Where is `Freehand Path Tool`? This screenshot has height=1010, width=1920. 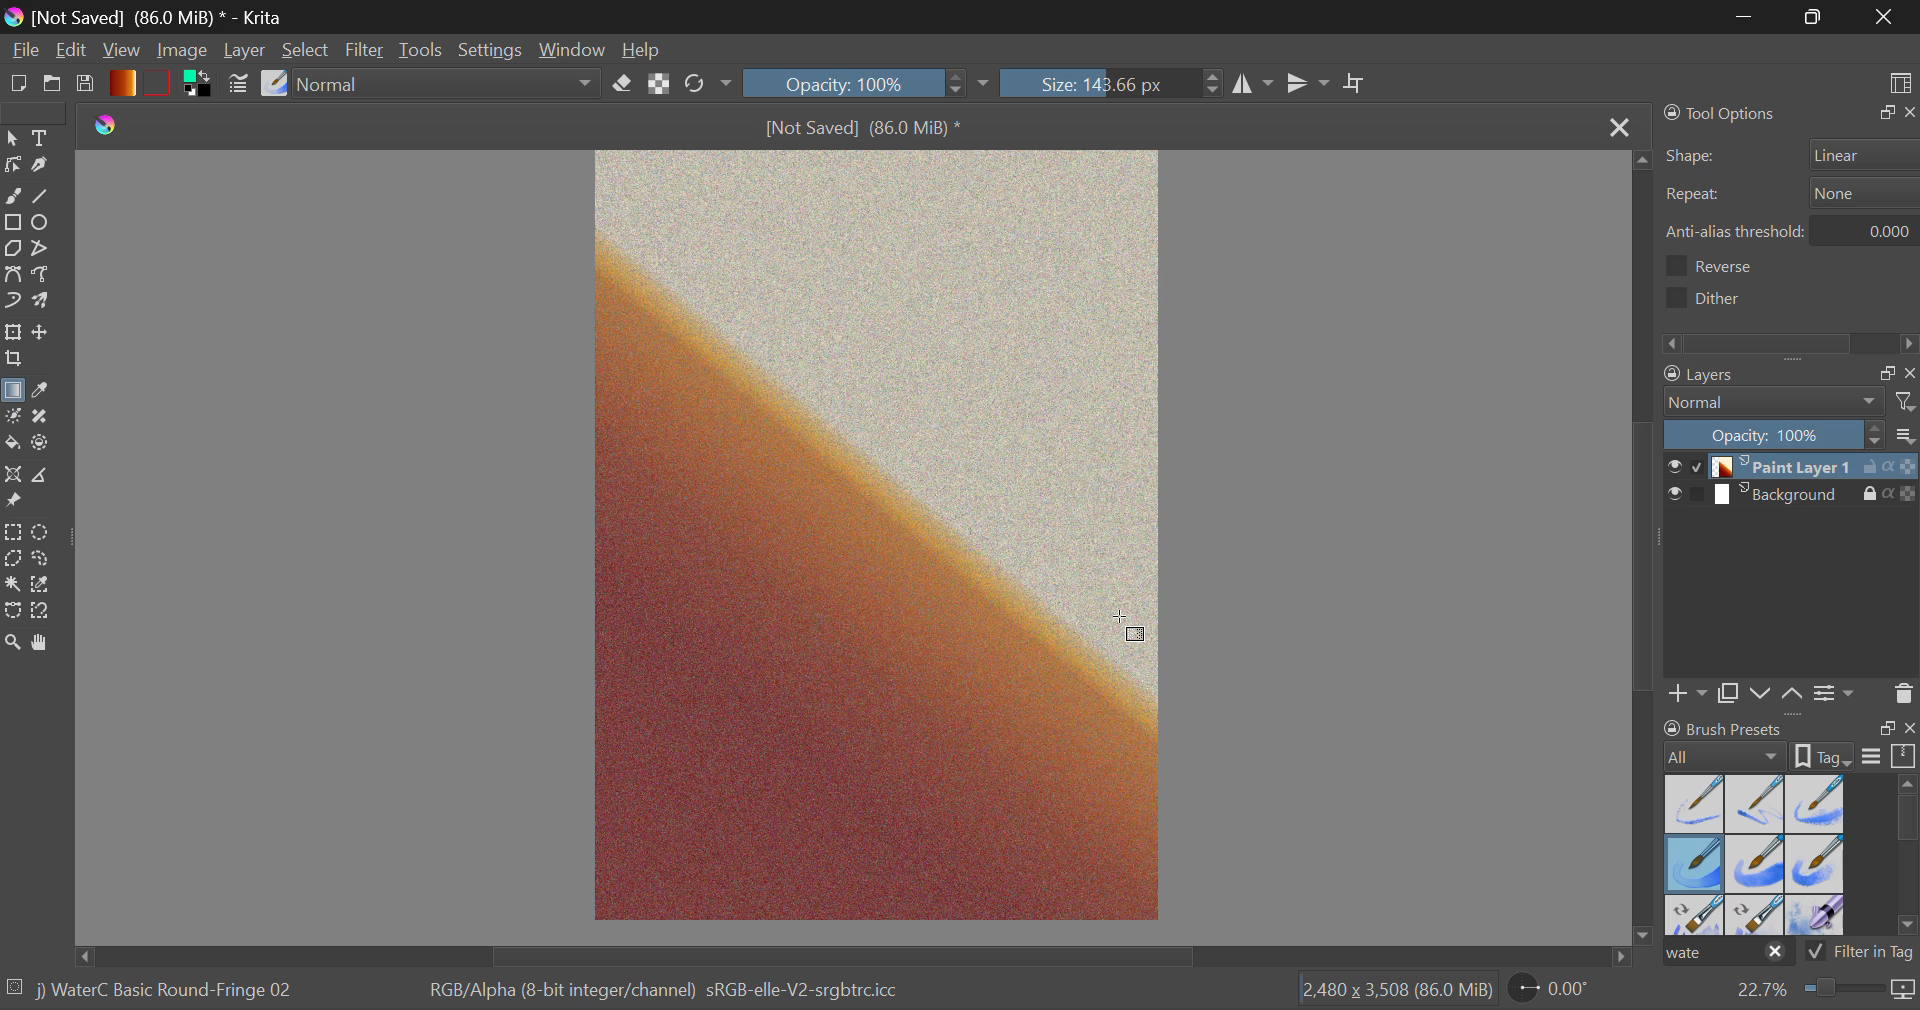 Freehand Path Tool is located at coordinates (47, 278).